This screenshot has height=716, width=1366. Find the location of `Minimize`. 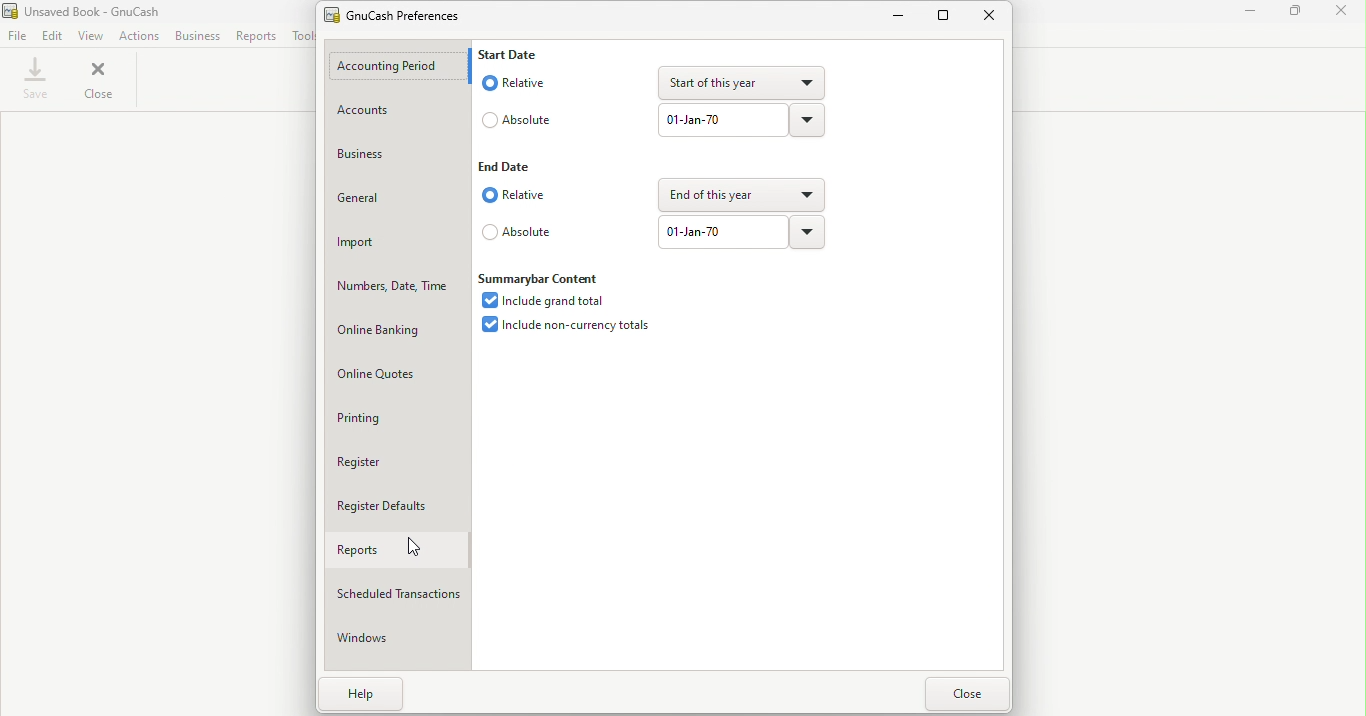

Minimize is located at coordinates (894, 18).